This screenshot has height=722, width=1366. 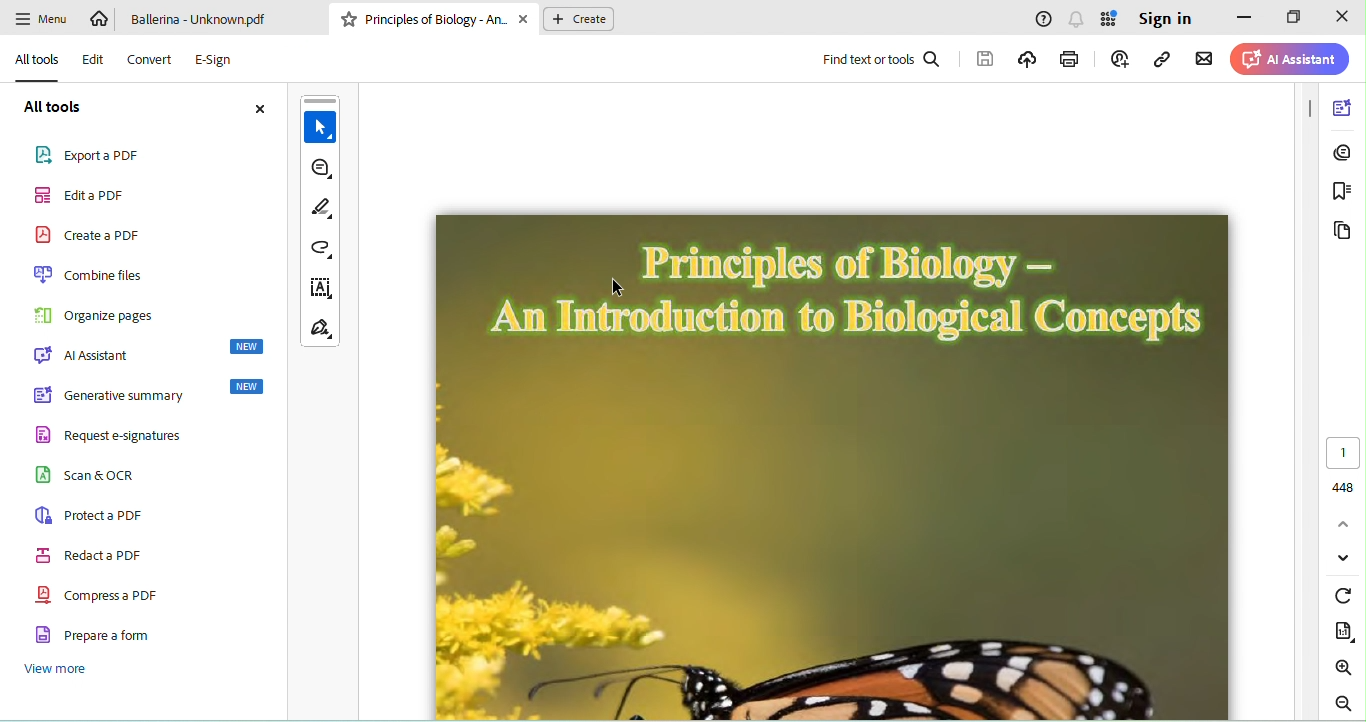 I want to click on share this document, so click(x=1125, y=59).